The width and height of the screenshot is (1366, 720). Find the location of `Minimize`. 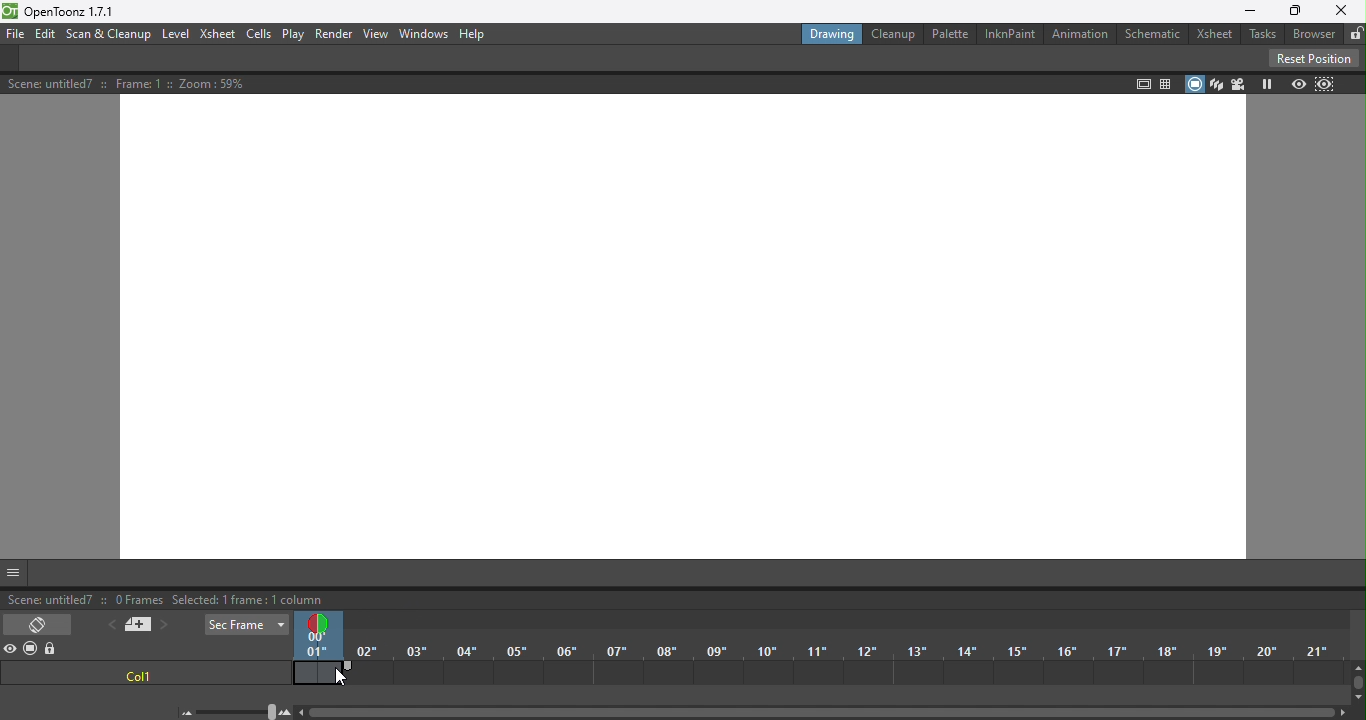

Minimize is located at coordinates (1245, 12).